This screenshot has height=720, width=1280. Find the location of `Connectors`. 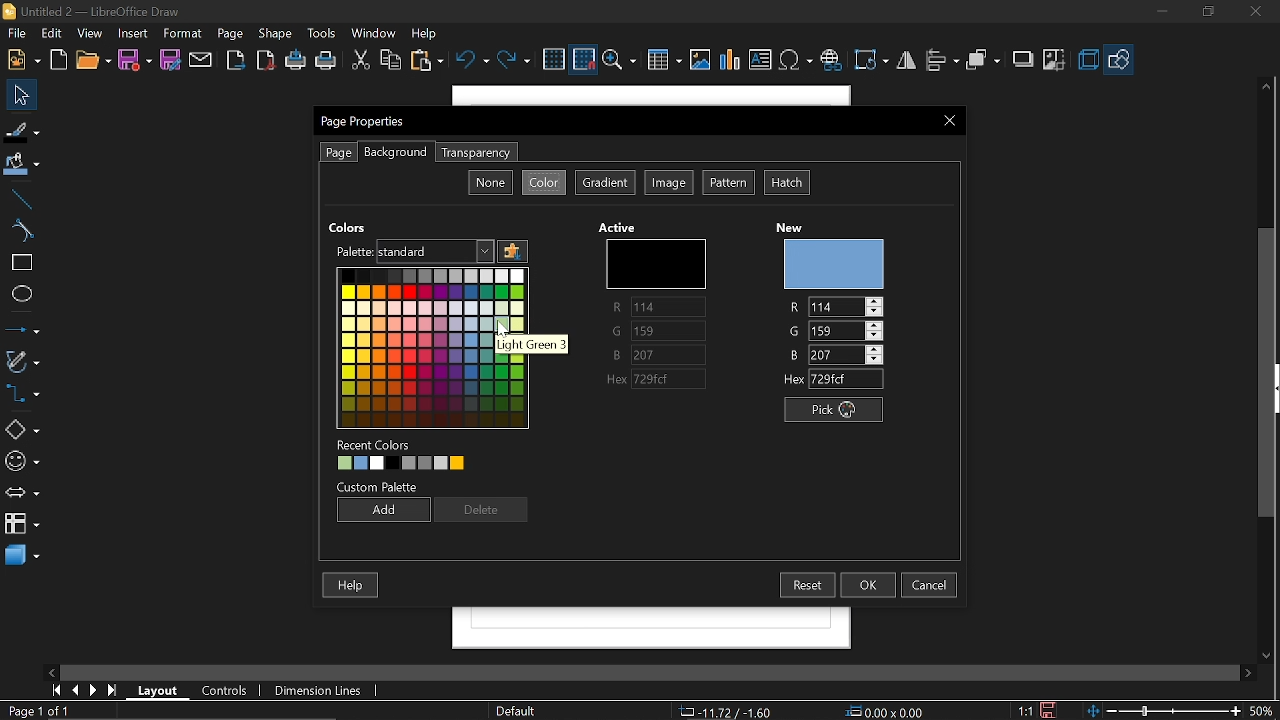

Connectors is located at coordinates (22, 393).